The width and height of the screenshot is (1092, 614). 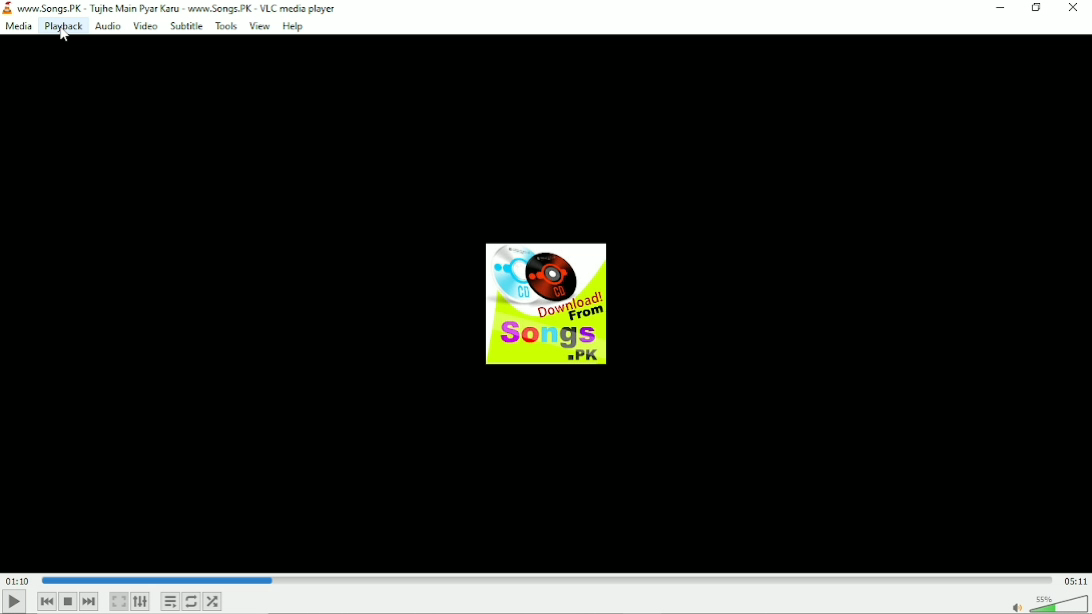 I want to click on Video, so click(x=145, y=27).